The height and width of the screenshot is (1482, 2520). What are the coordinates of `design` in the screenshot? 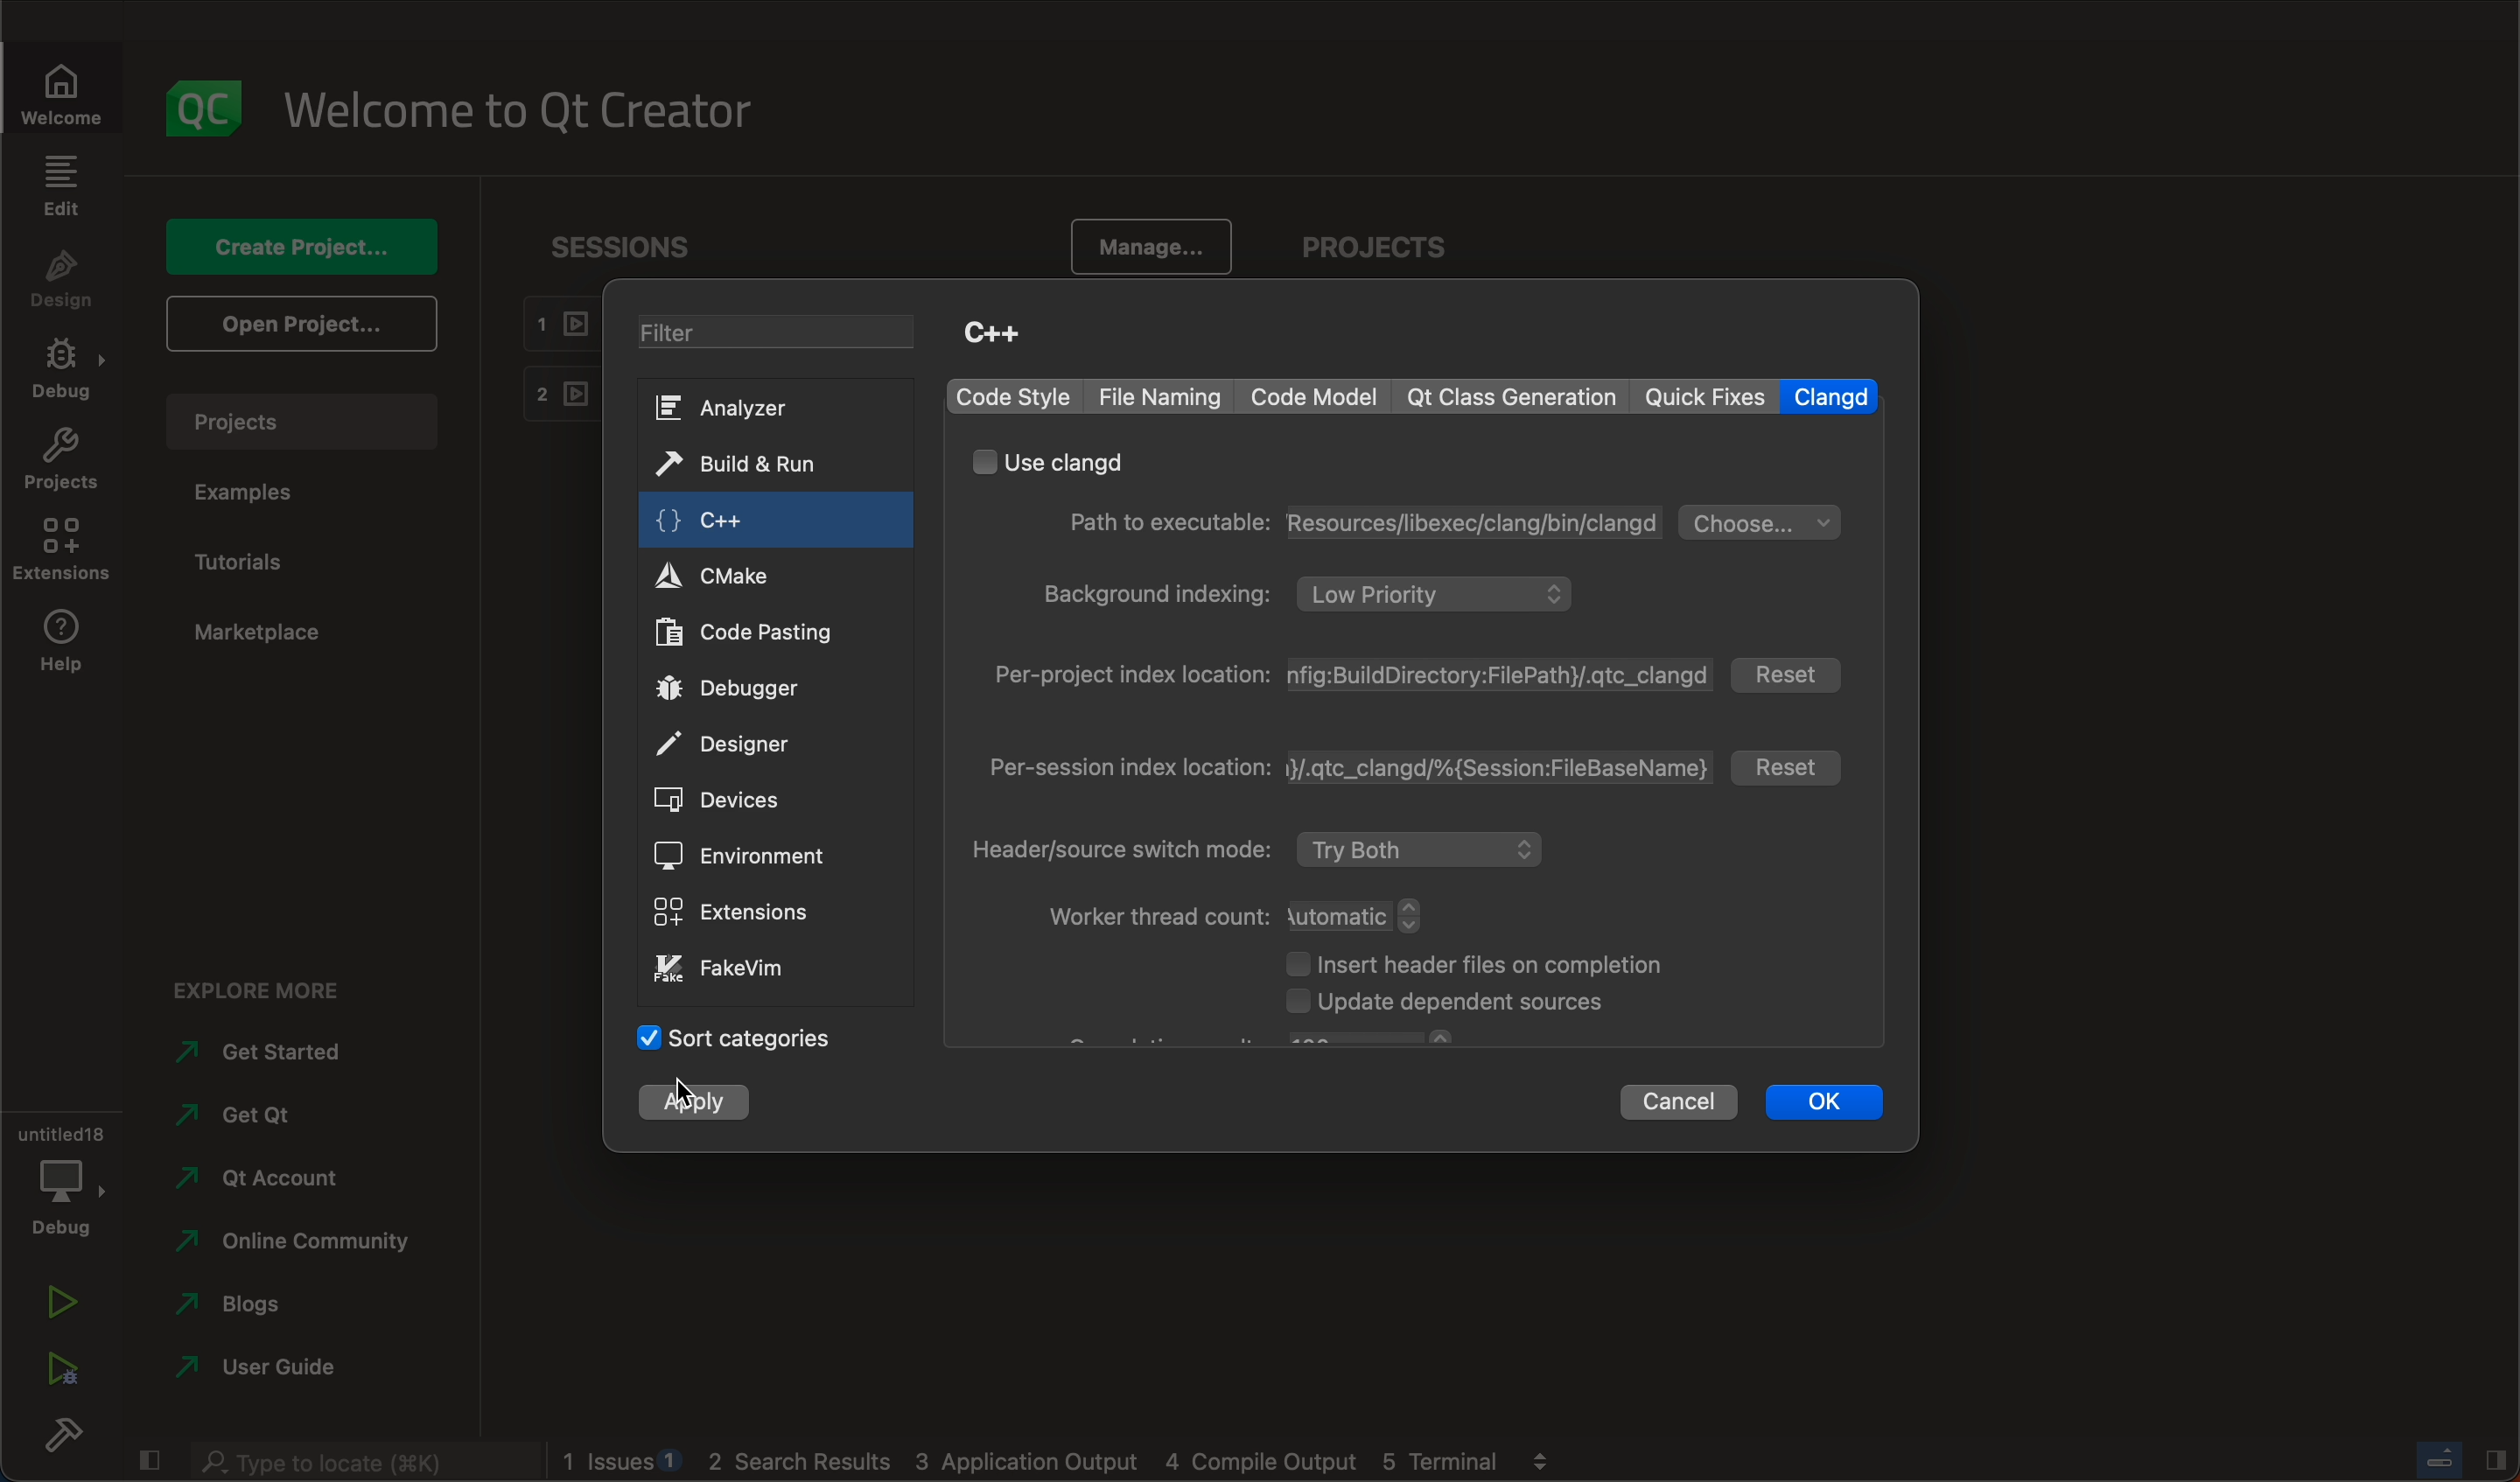 It's located at (60, 281).